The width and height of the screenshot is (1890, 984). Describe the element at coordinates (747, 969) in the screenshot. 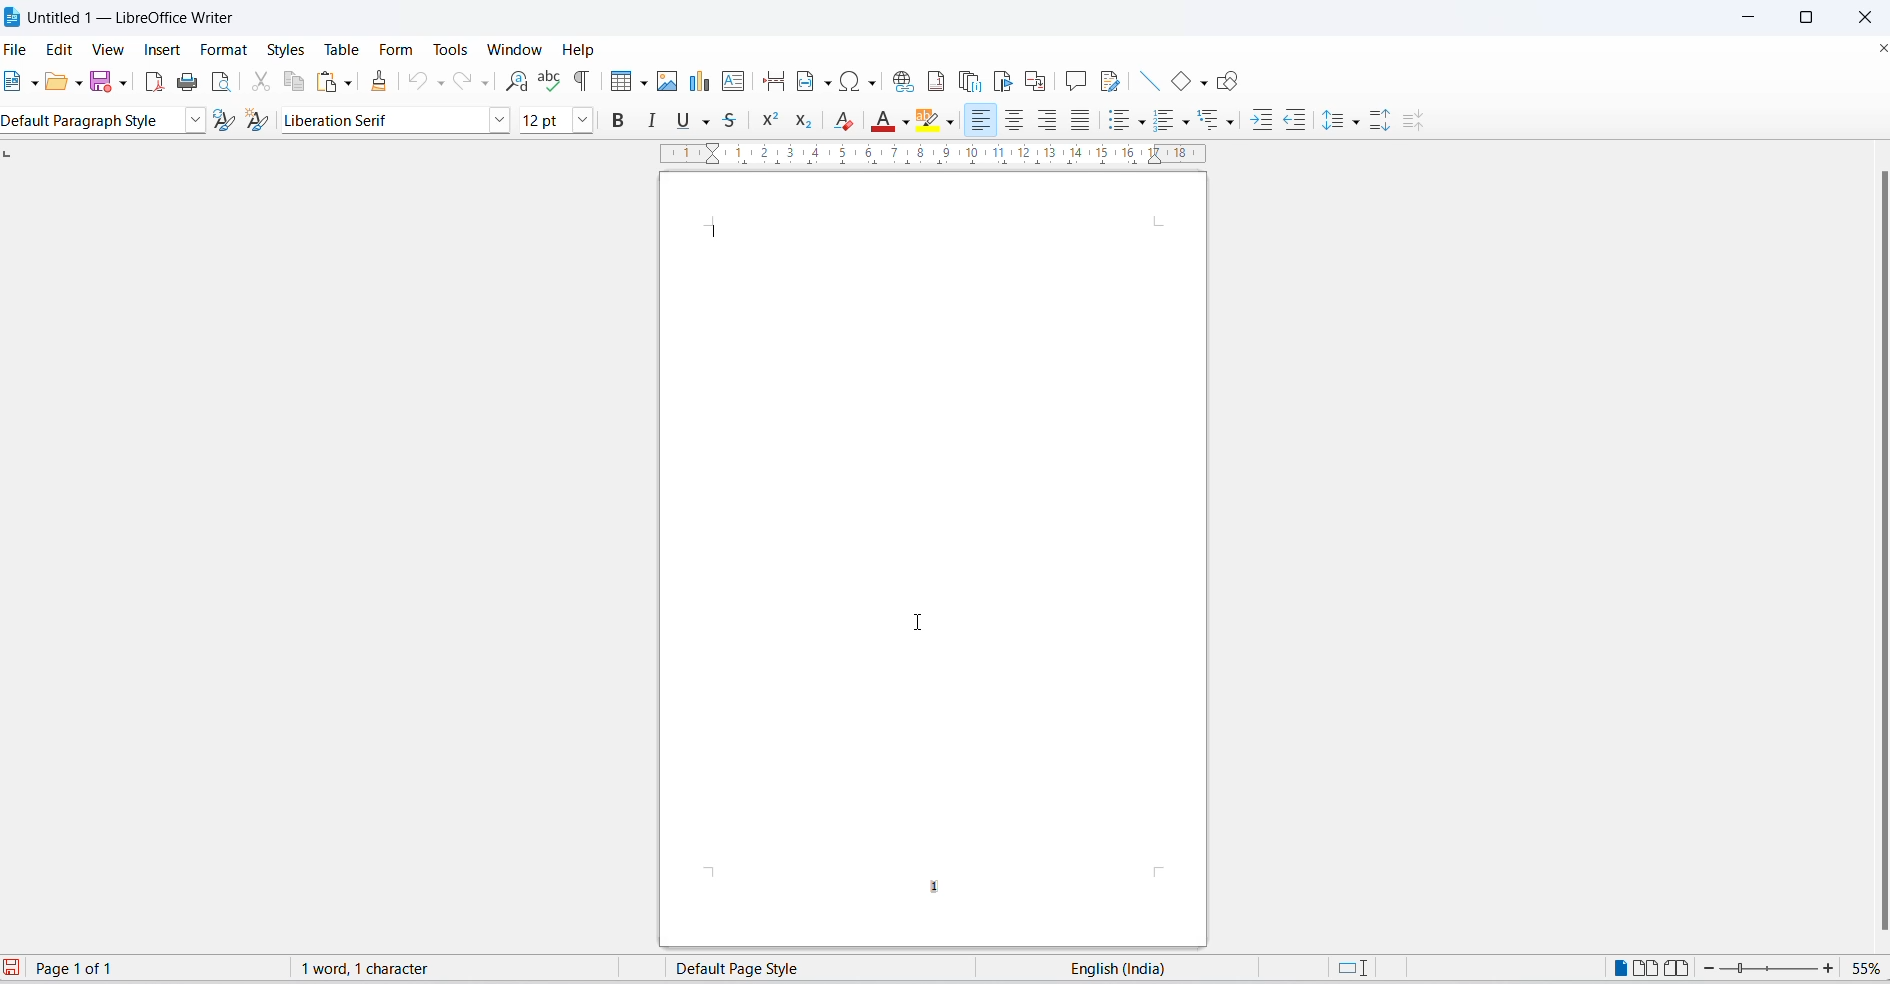

I see `default page style` at that location.